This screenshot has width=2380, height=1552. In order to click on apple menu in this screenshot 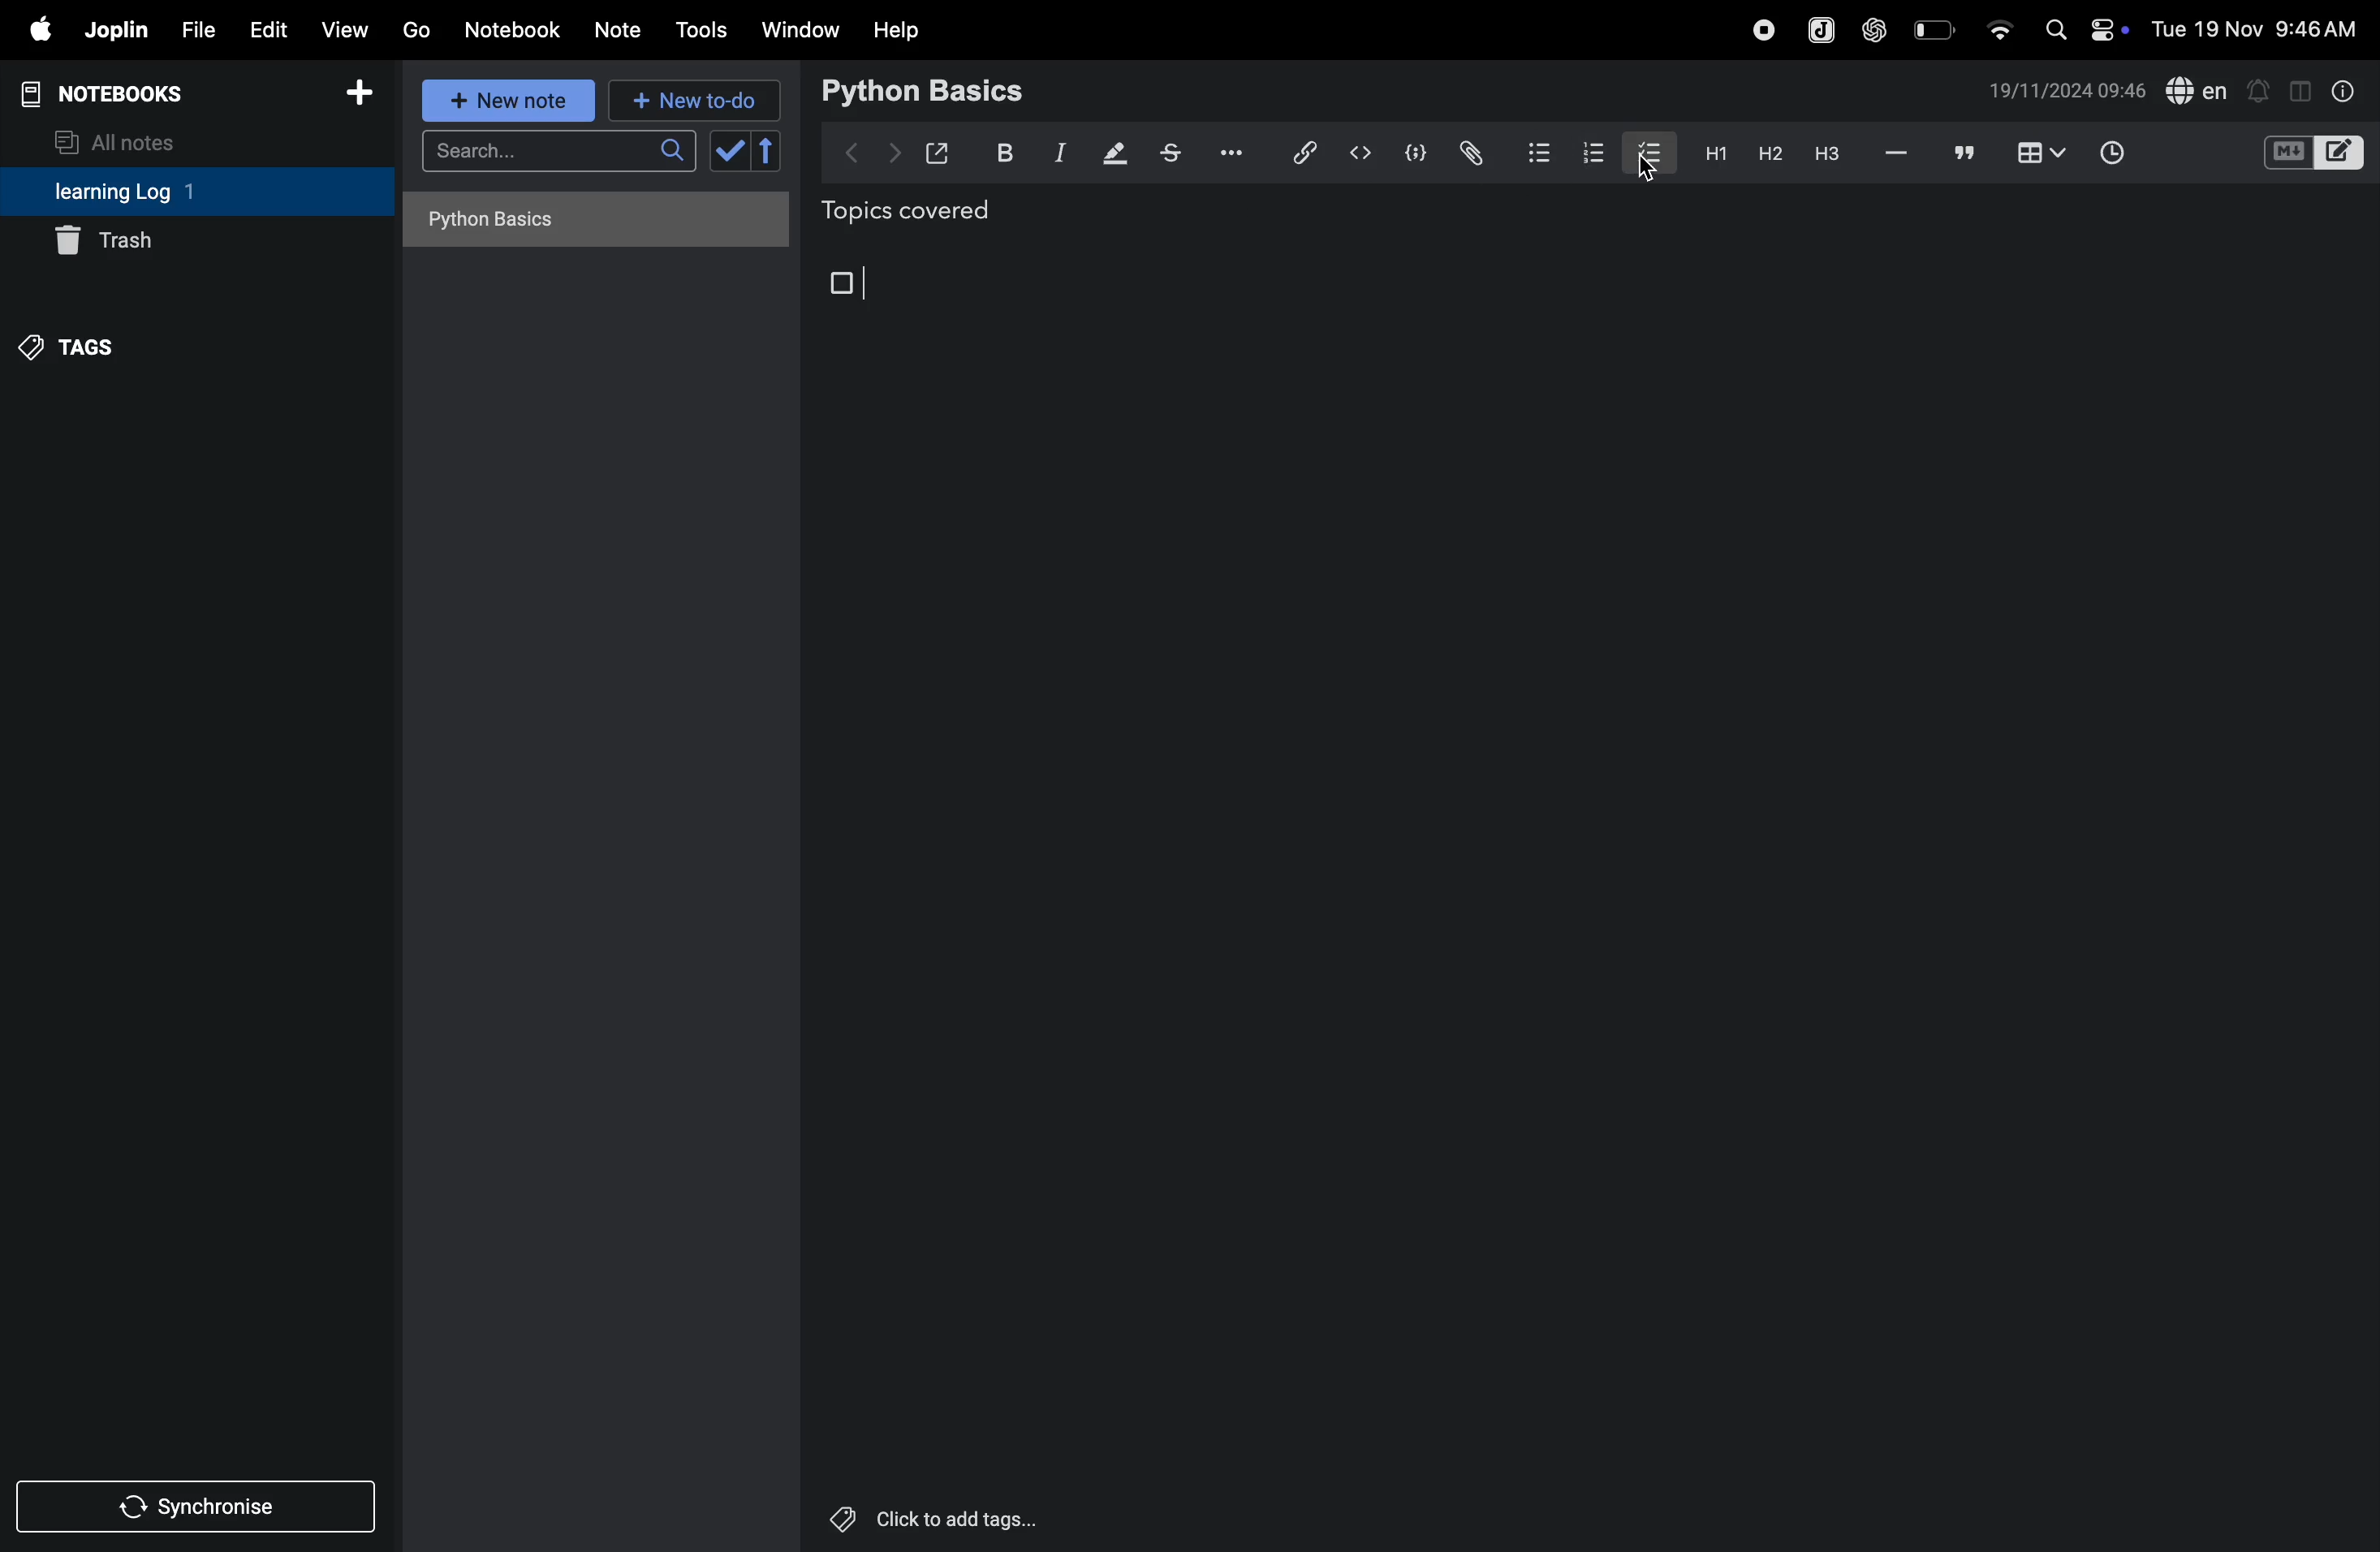, I will do `click(32, 31)`.